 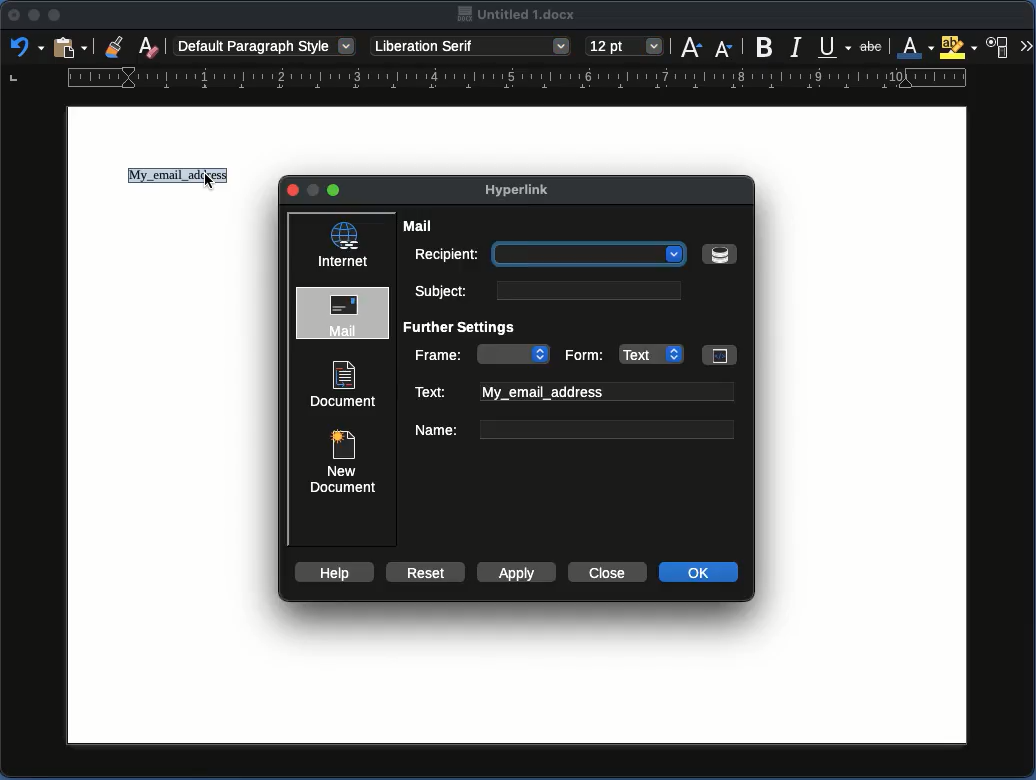 I want to click on Text, so click(x=574, y=392).